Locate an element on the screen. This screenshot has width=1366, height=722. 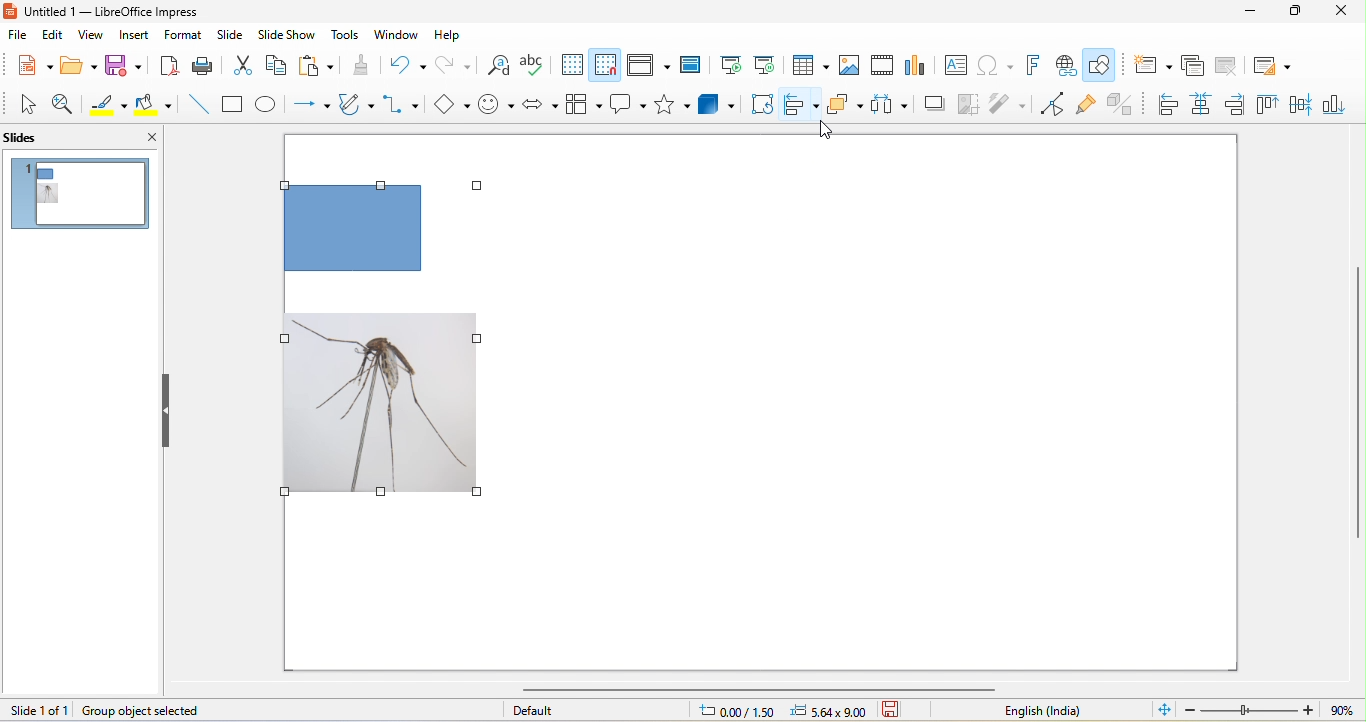
rectangle is located at coordinates (235, 105).